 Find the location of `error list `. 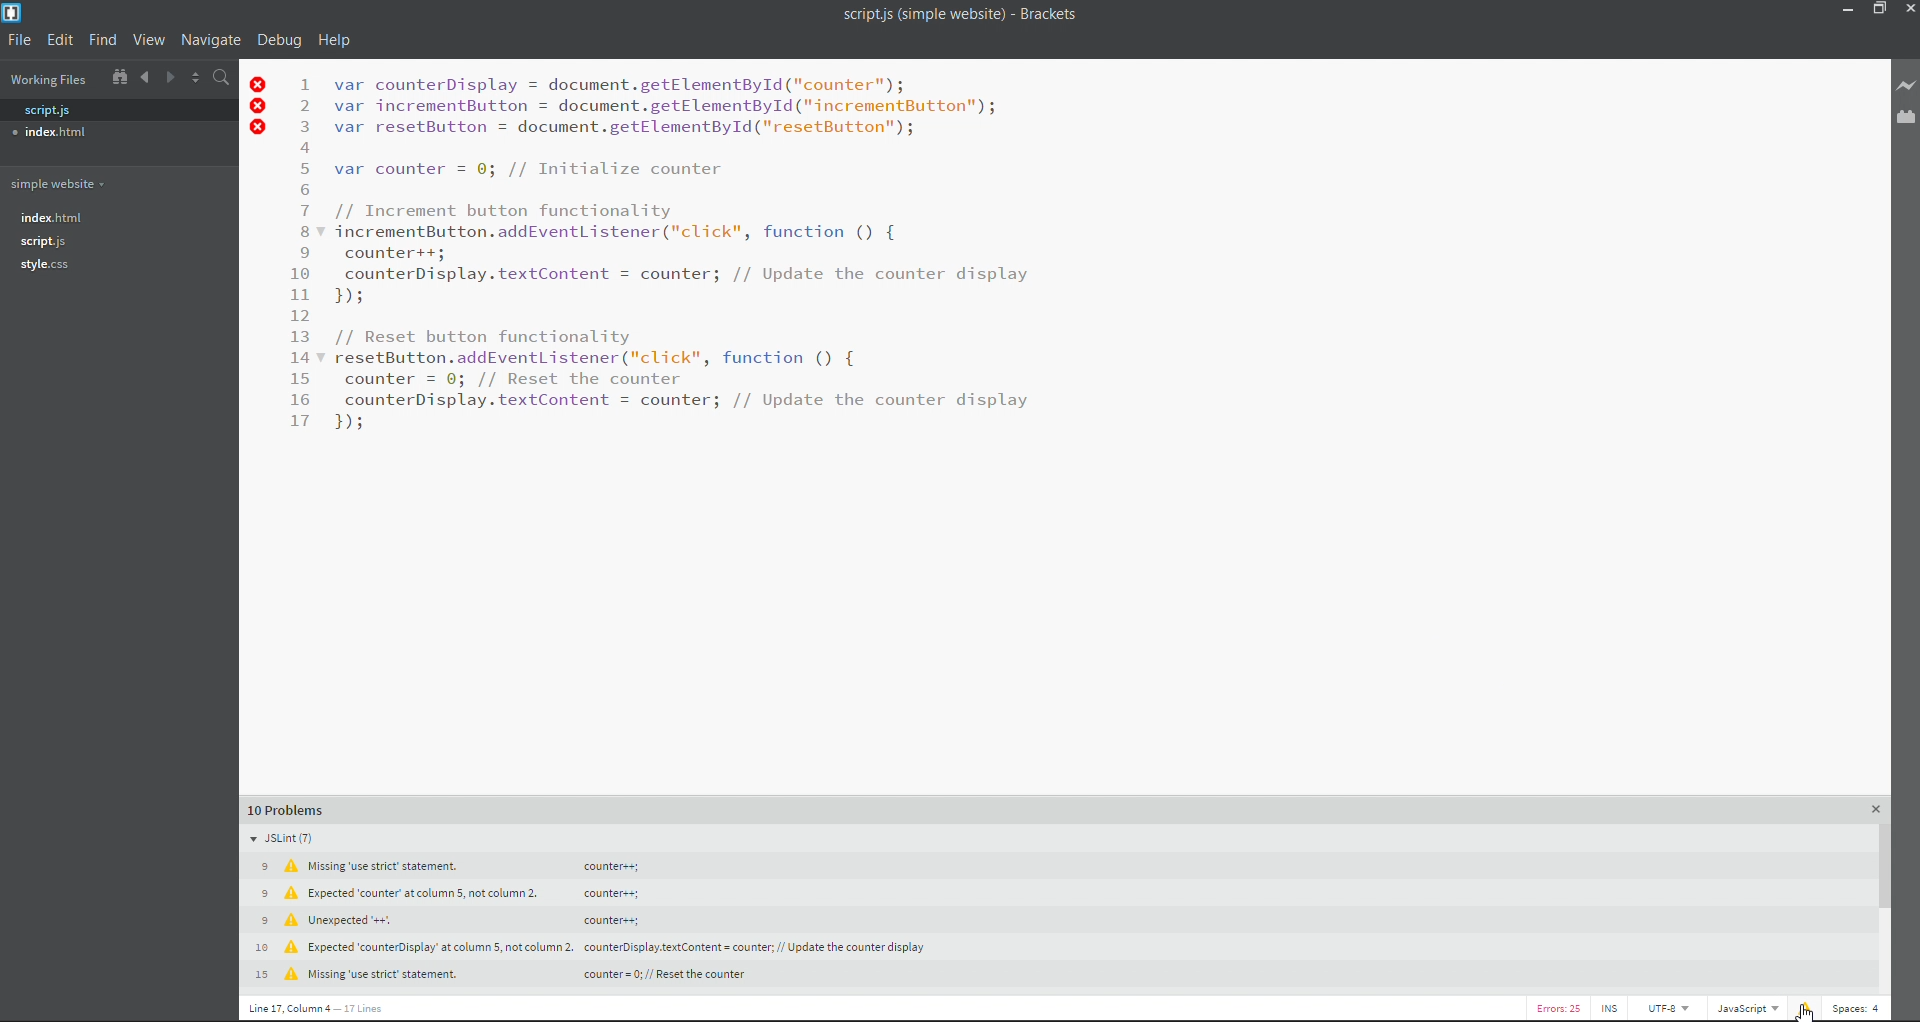

error list  is located at coordinates (1805, 1005).